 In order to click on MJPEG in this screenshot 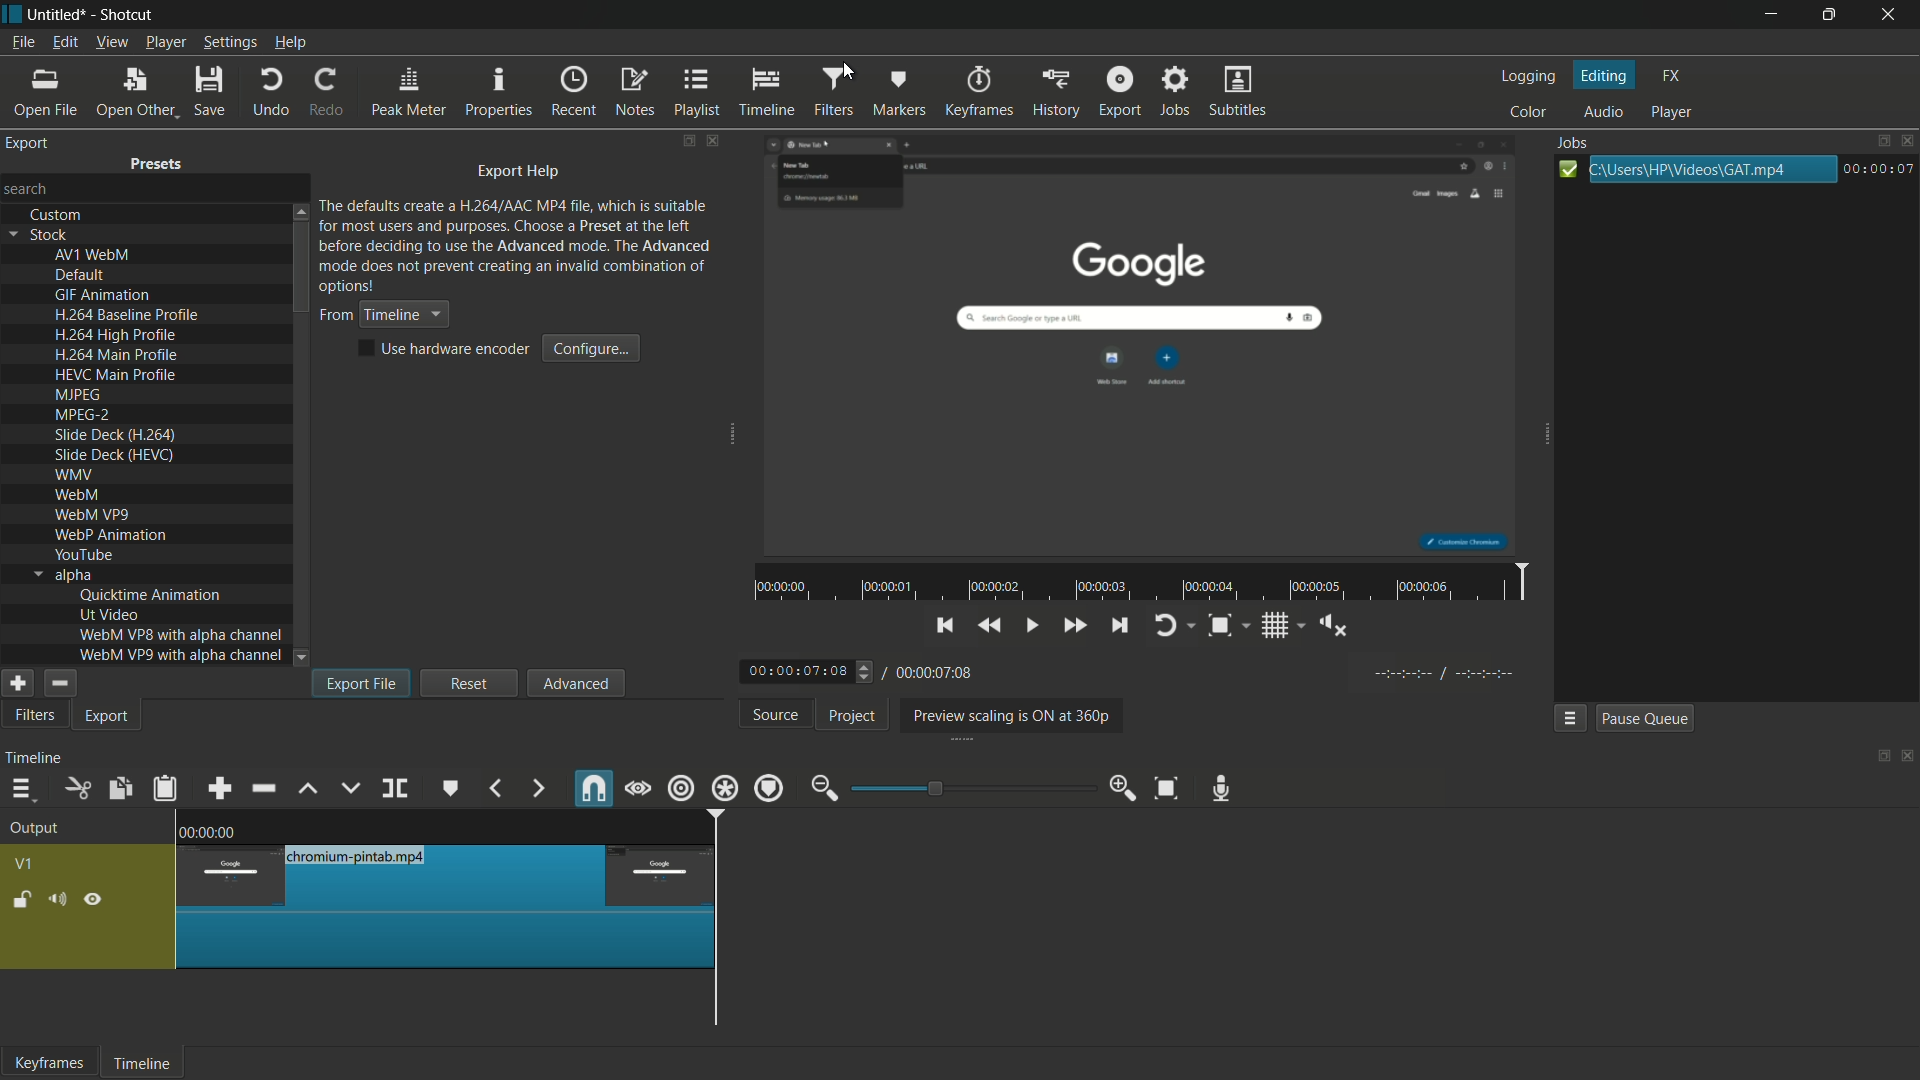, I will do `click(90, 394)`.